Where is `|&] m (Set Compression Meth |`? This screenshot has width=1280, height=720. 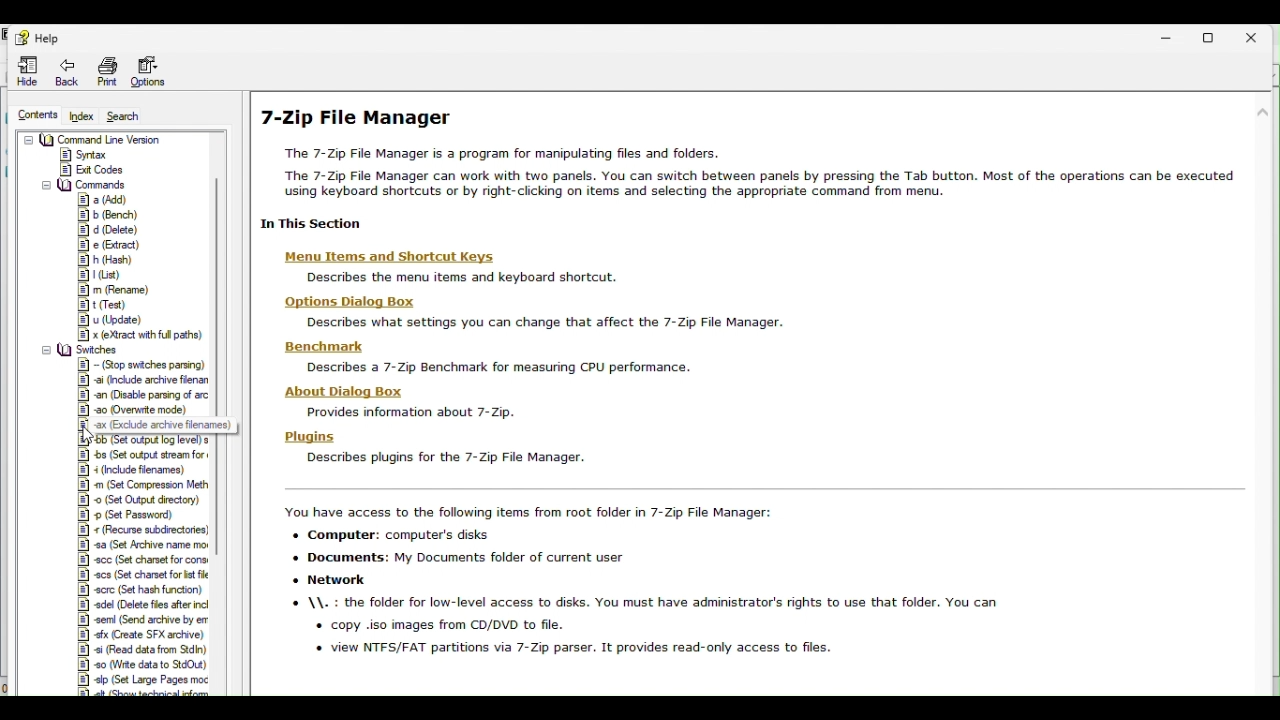 |&] m (Set Compression Meth | is located at coordinates (146, 485).